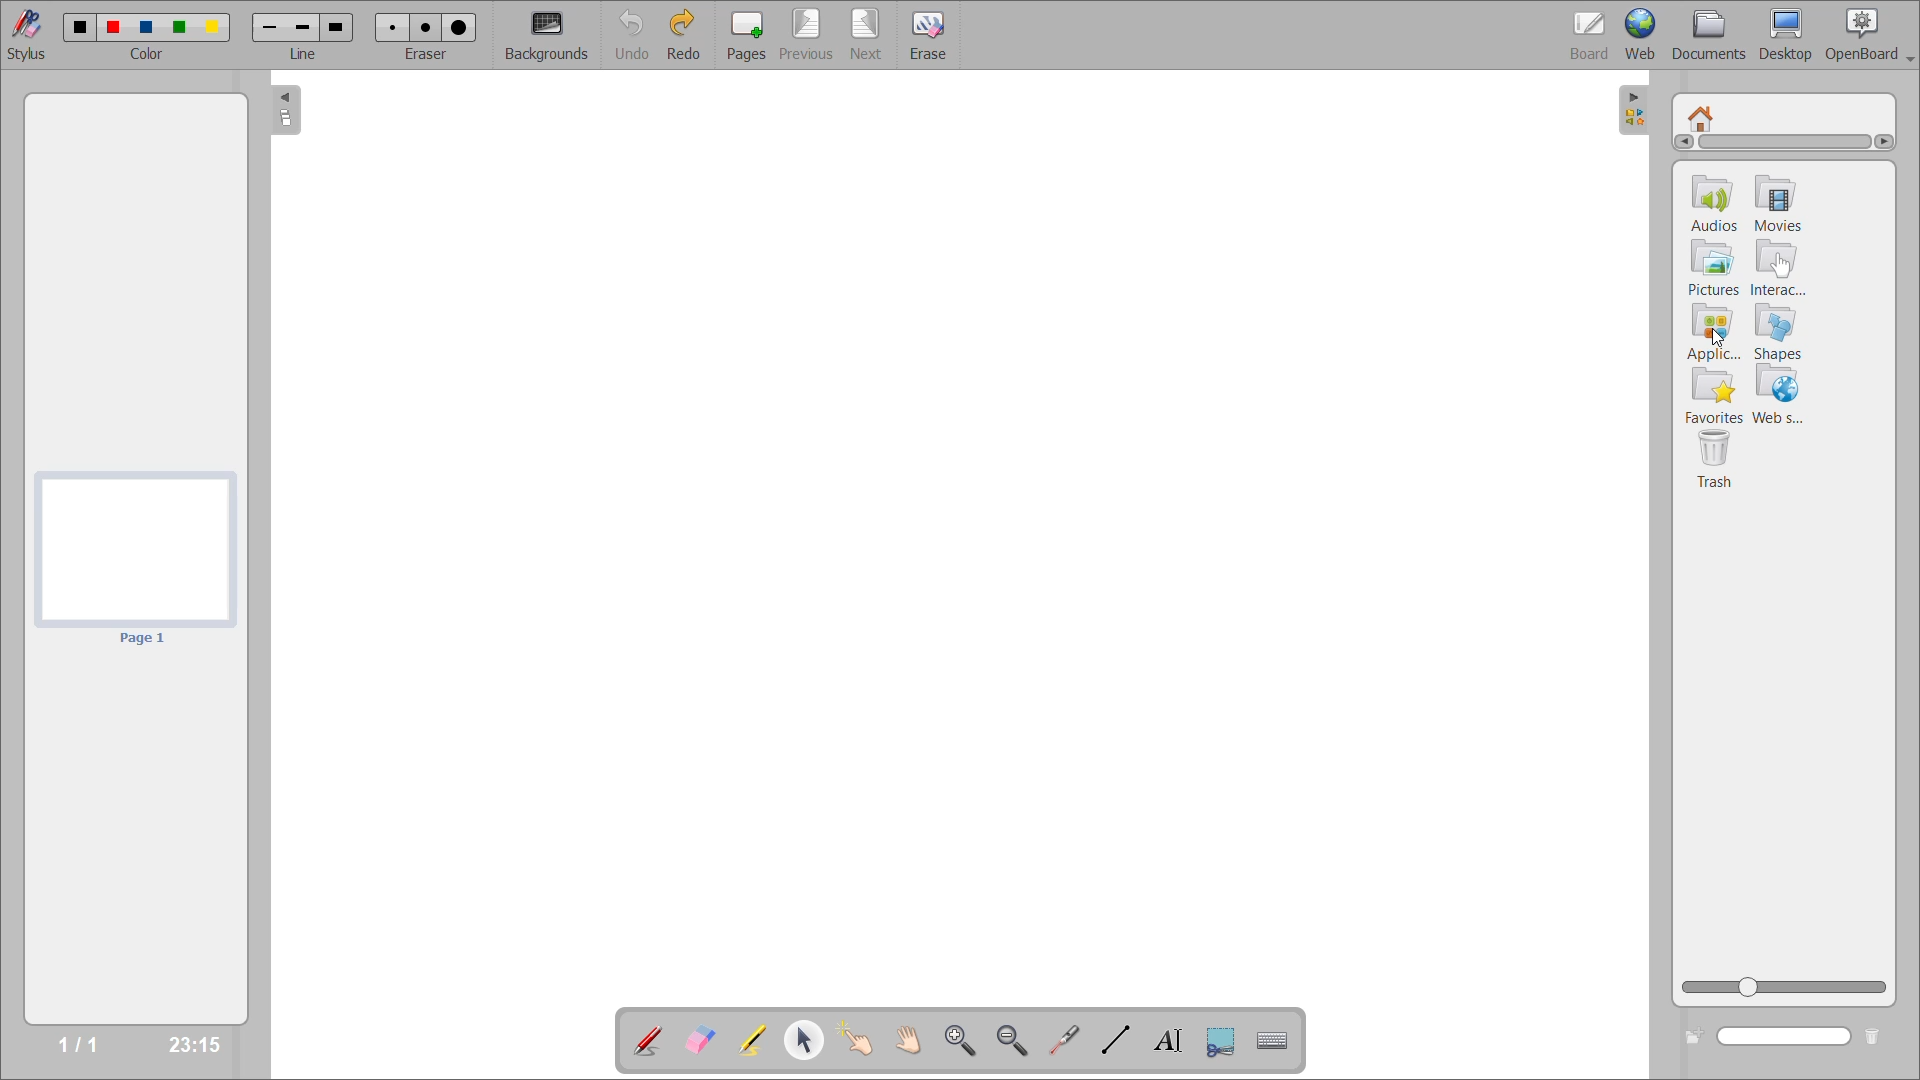  What do you see at coordinates (1716, 342) in the screenshot?
I see `cursor` at bounding box center [1716, 342].